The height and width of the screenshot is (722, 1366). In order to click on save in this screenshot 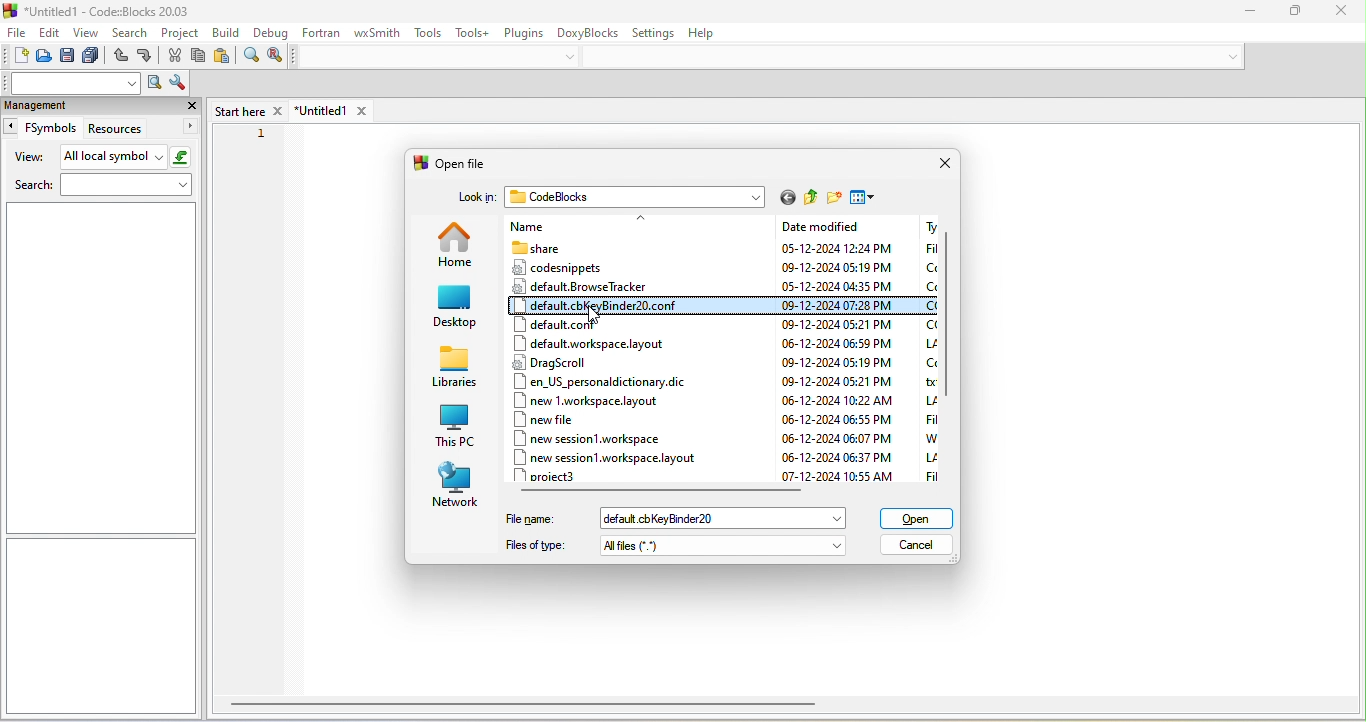, I will do `click(68, 56)`.